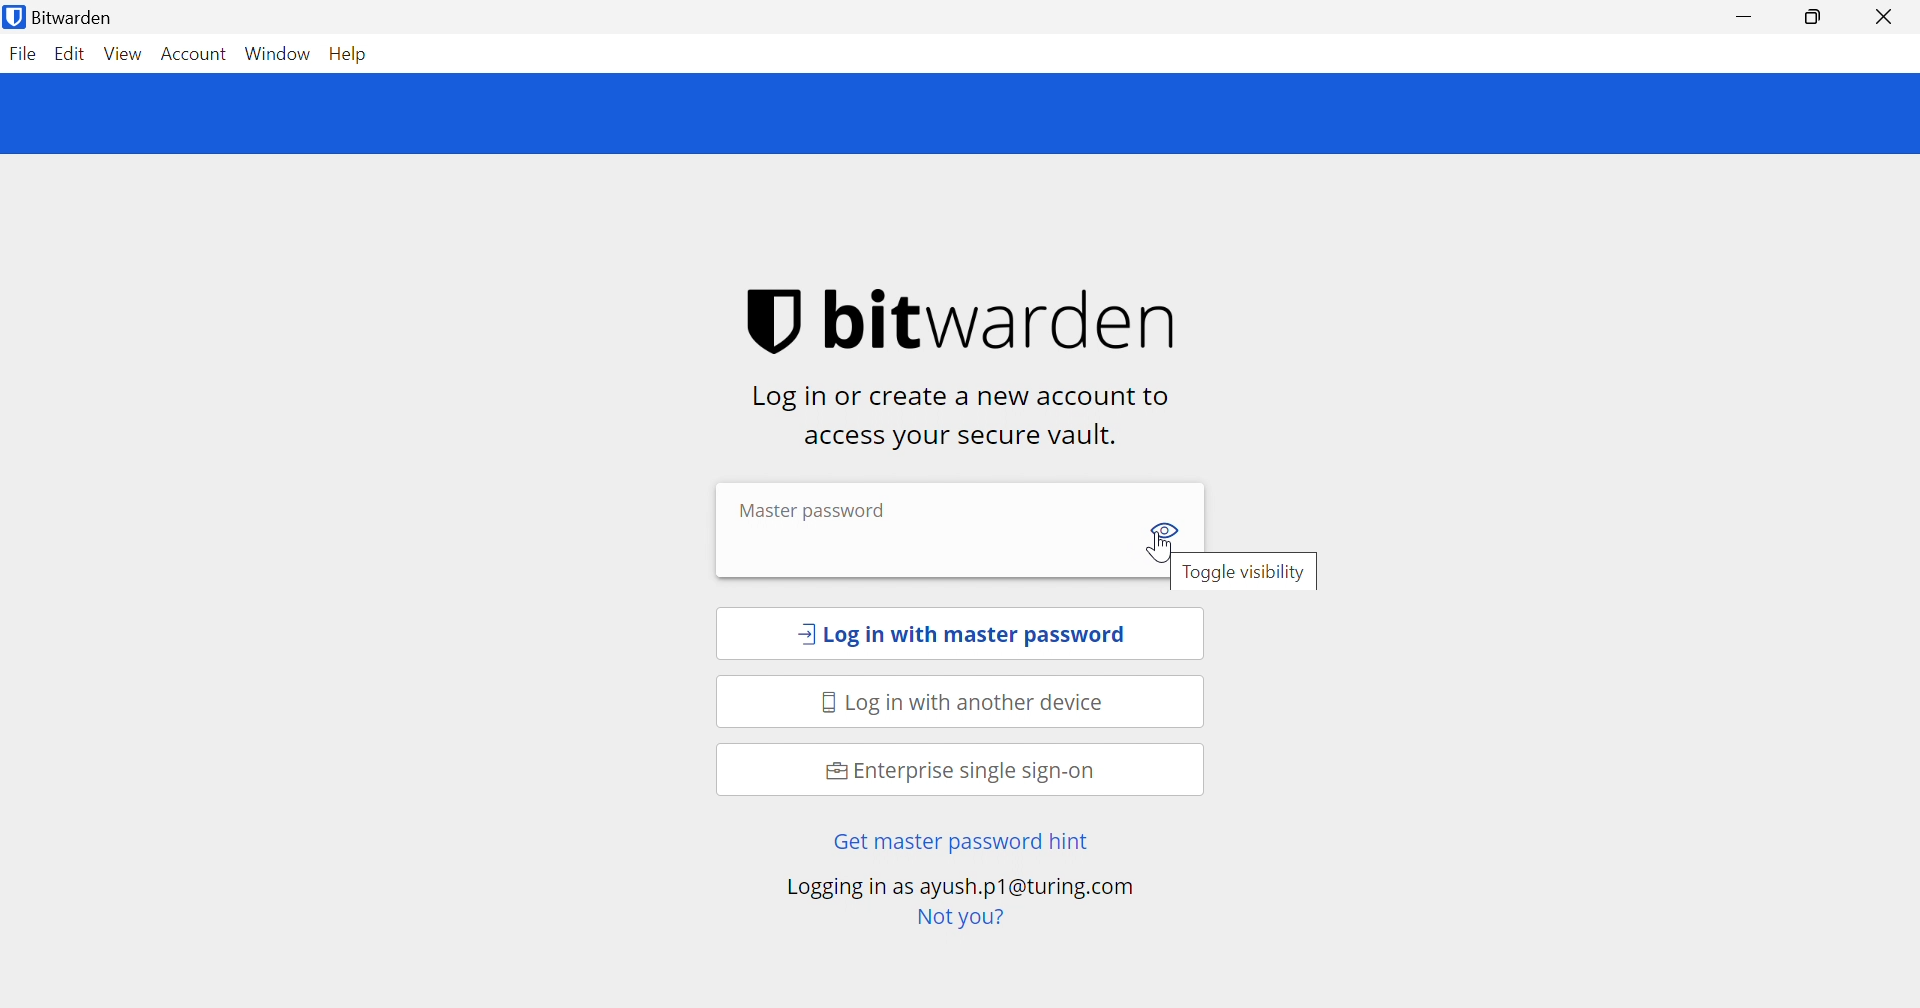 The width and height of the screenshot is (1920, 1008). I want to click on Loging in as ayush.p1@turing .com, so click(959, 888).